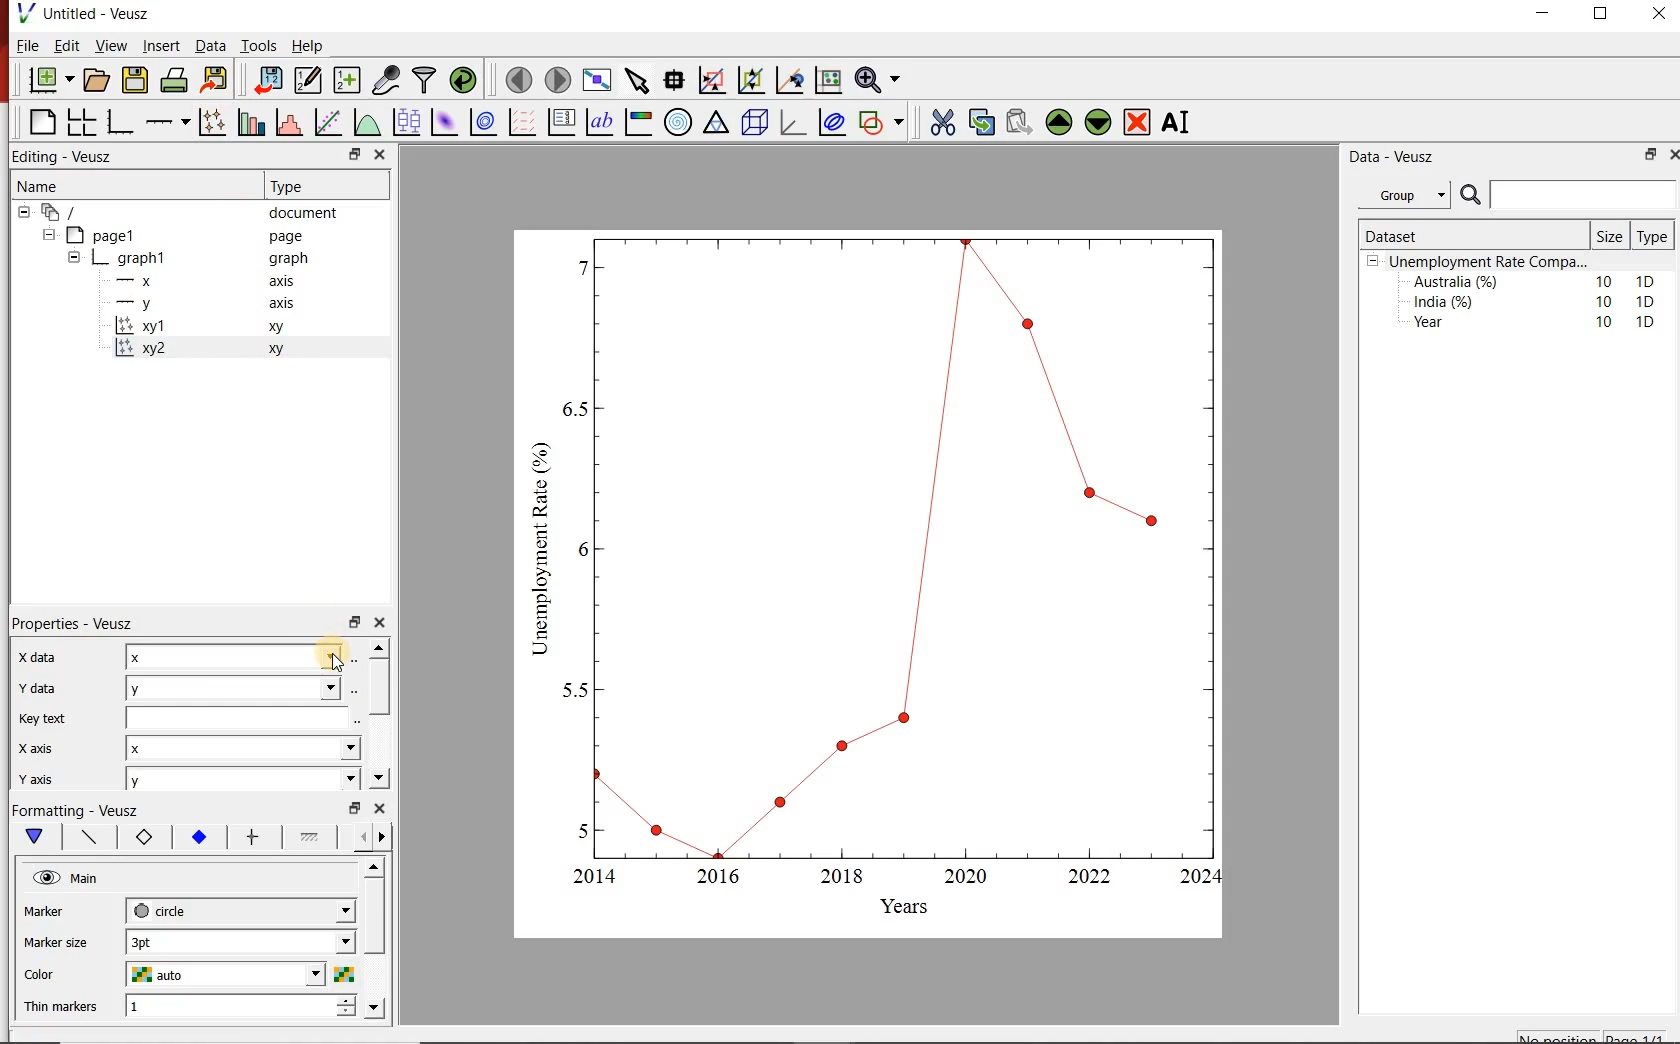  What do you see at coordinates (82, 12) in the screenshot?
I see `Untitled - Veusz` at bounding box center [82, 12].